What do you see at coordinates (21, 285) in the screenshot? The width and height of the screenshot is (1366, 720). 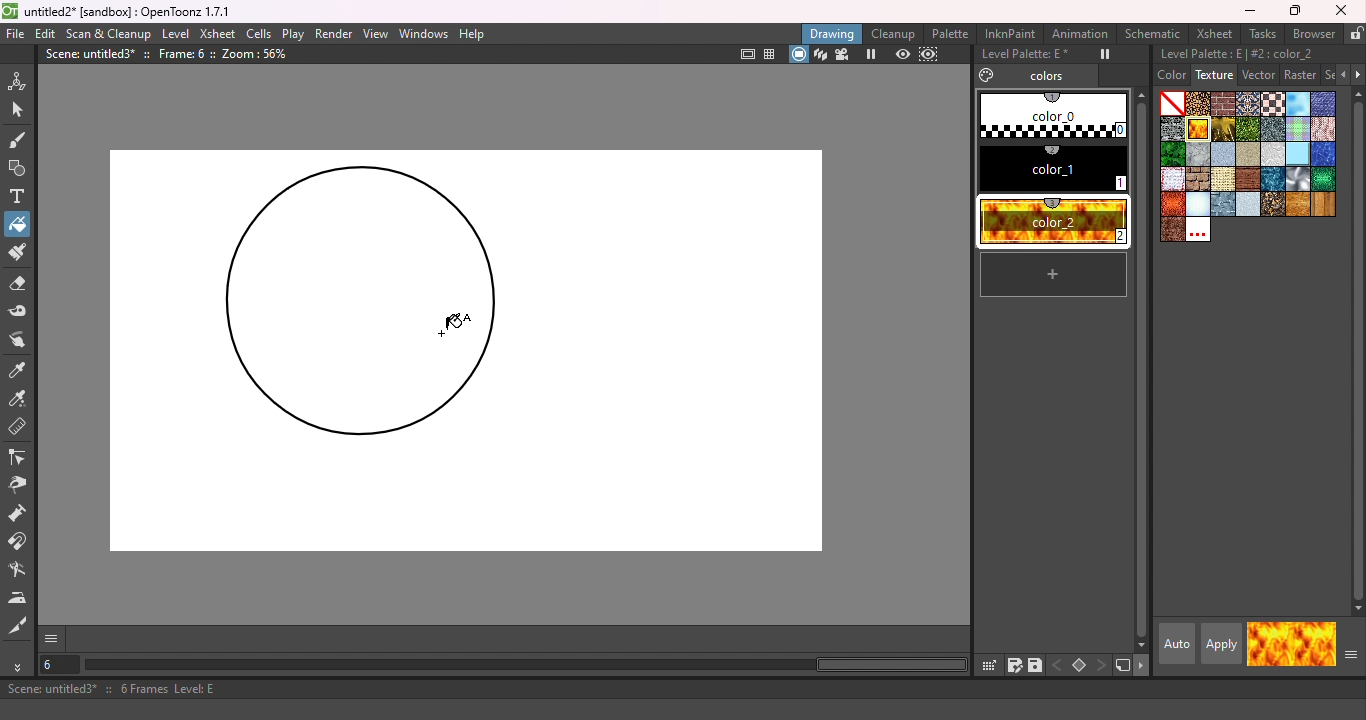 I see `Eraser tool` at bounding box center [21, 285].